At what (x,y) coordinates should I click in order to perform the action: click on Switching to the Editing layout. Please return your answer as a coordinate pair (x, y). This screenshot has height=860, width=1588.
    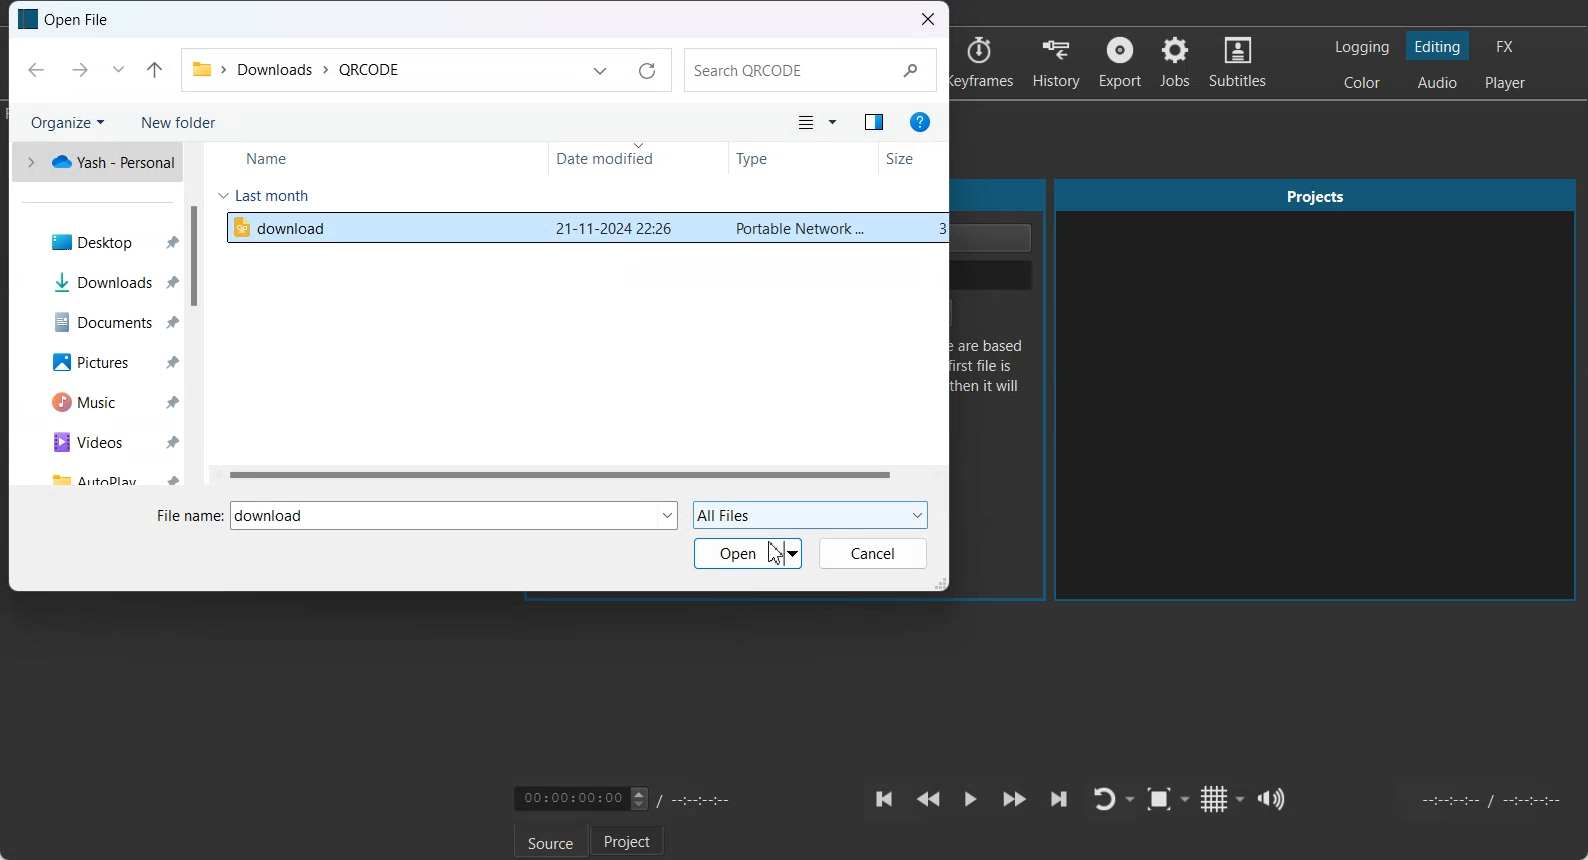
    Looking at the image, I should click on (1438, 47).